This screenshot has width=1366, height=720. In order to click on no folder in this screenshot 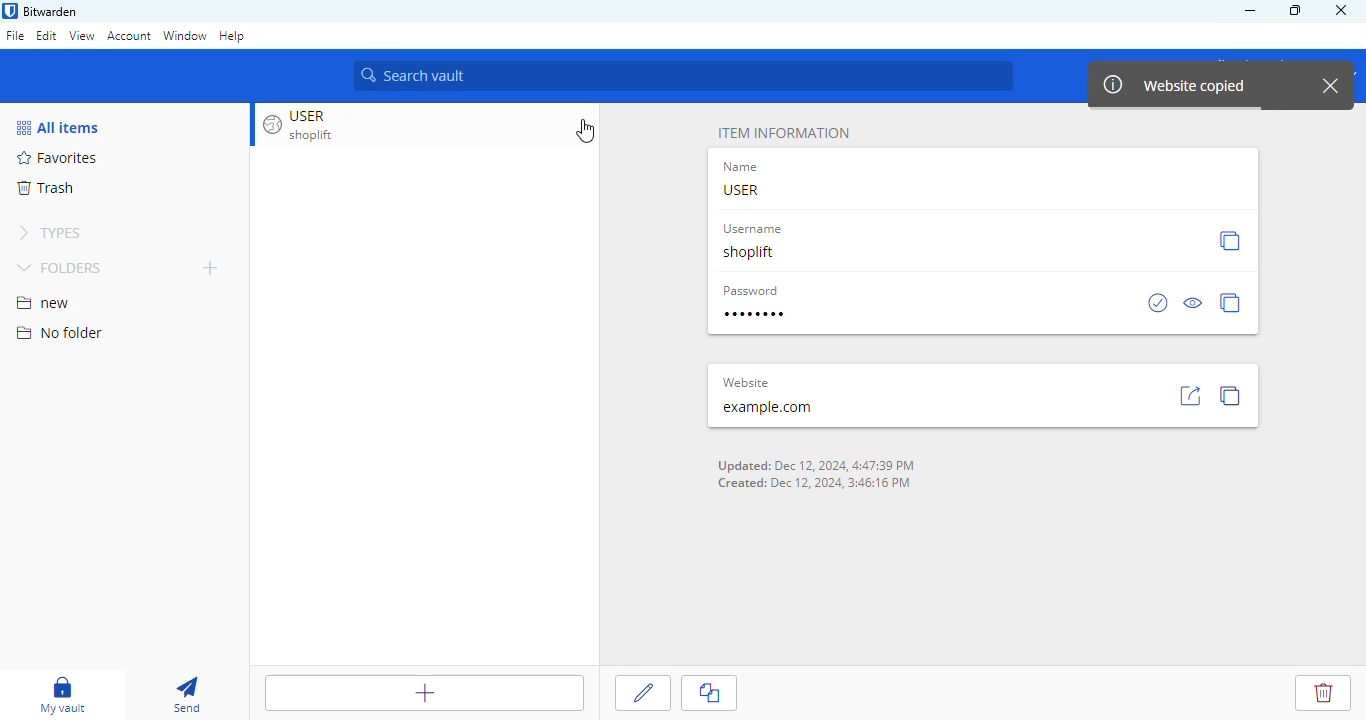, I will do `click(60, 333)`.